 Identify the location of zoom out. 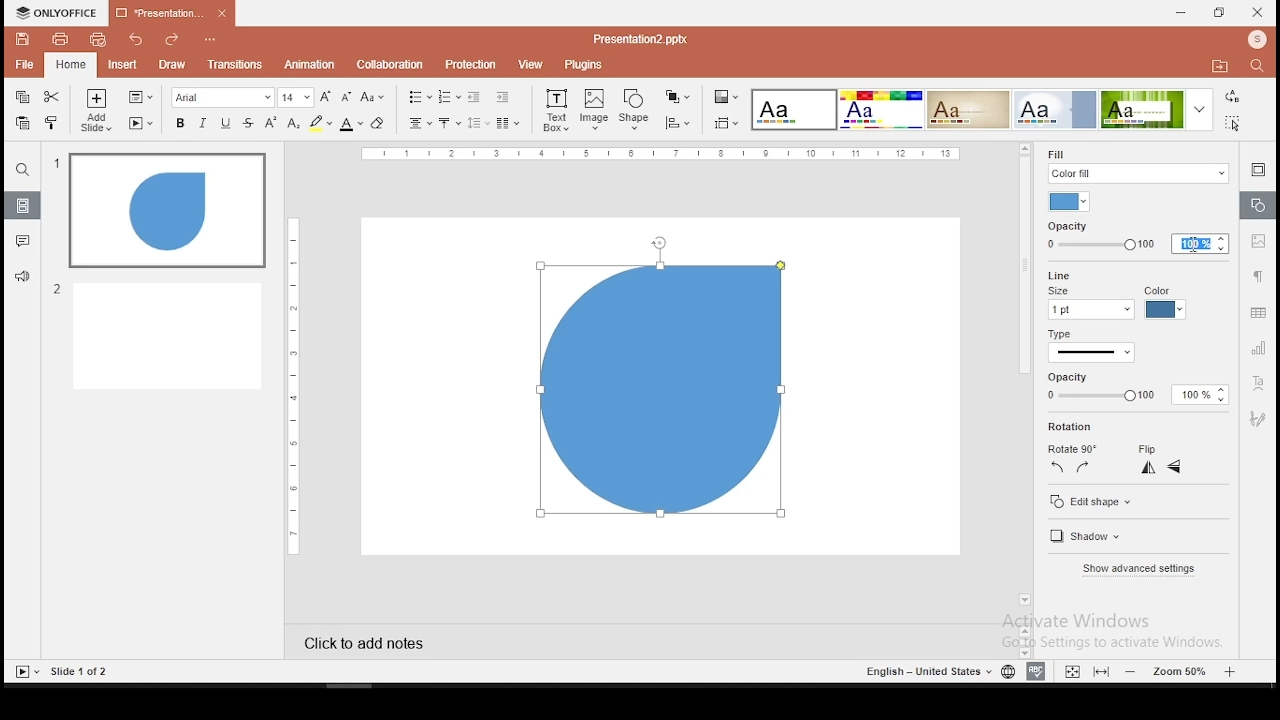
(1232, 671).